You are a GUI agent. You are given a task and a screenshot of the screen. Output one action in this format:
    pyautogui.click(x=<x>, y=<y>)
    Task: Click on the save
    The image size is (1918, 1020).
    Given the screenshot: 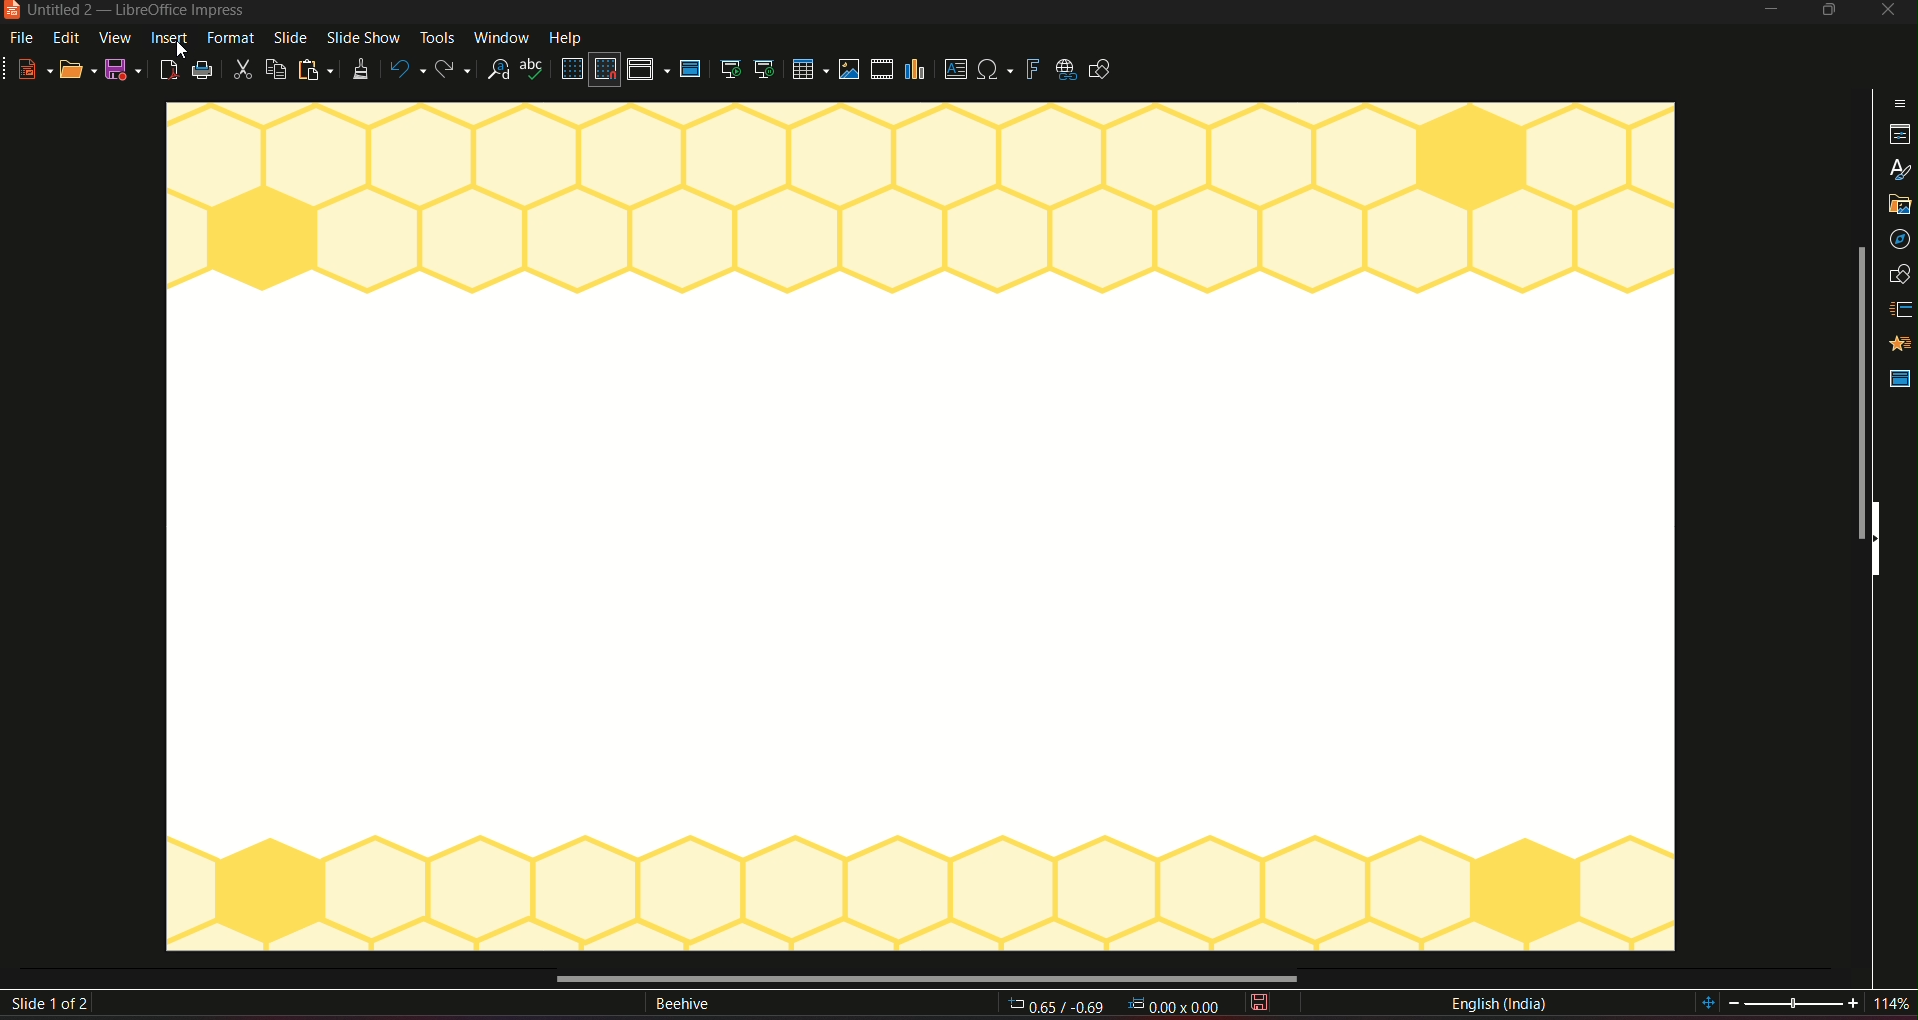 What is the action you would take?
    pyautogui.click(x=123, y=69)
    